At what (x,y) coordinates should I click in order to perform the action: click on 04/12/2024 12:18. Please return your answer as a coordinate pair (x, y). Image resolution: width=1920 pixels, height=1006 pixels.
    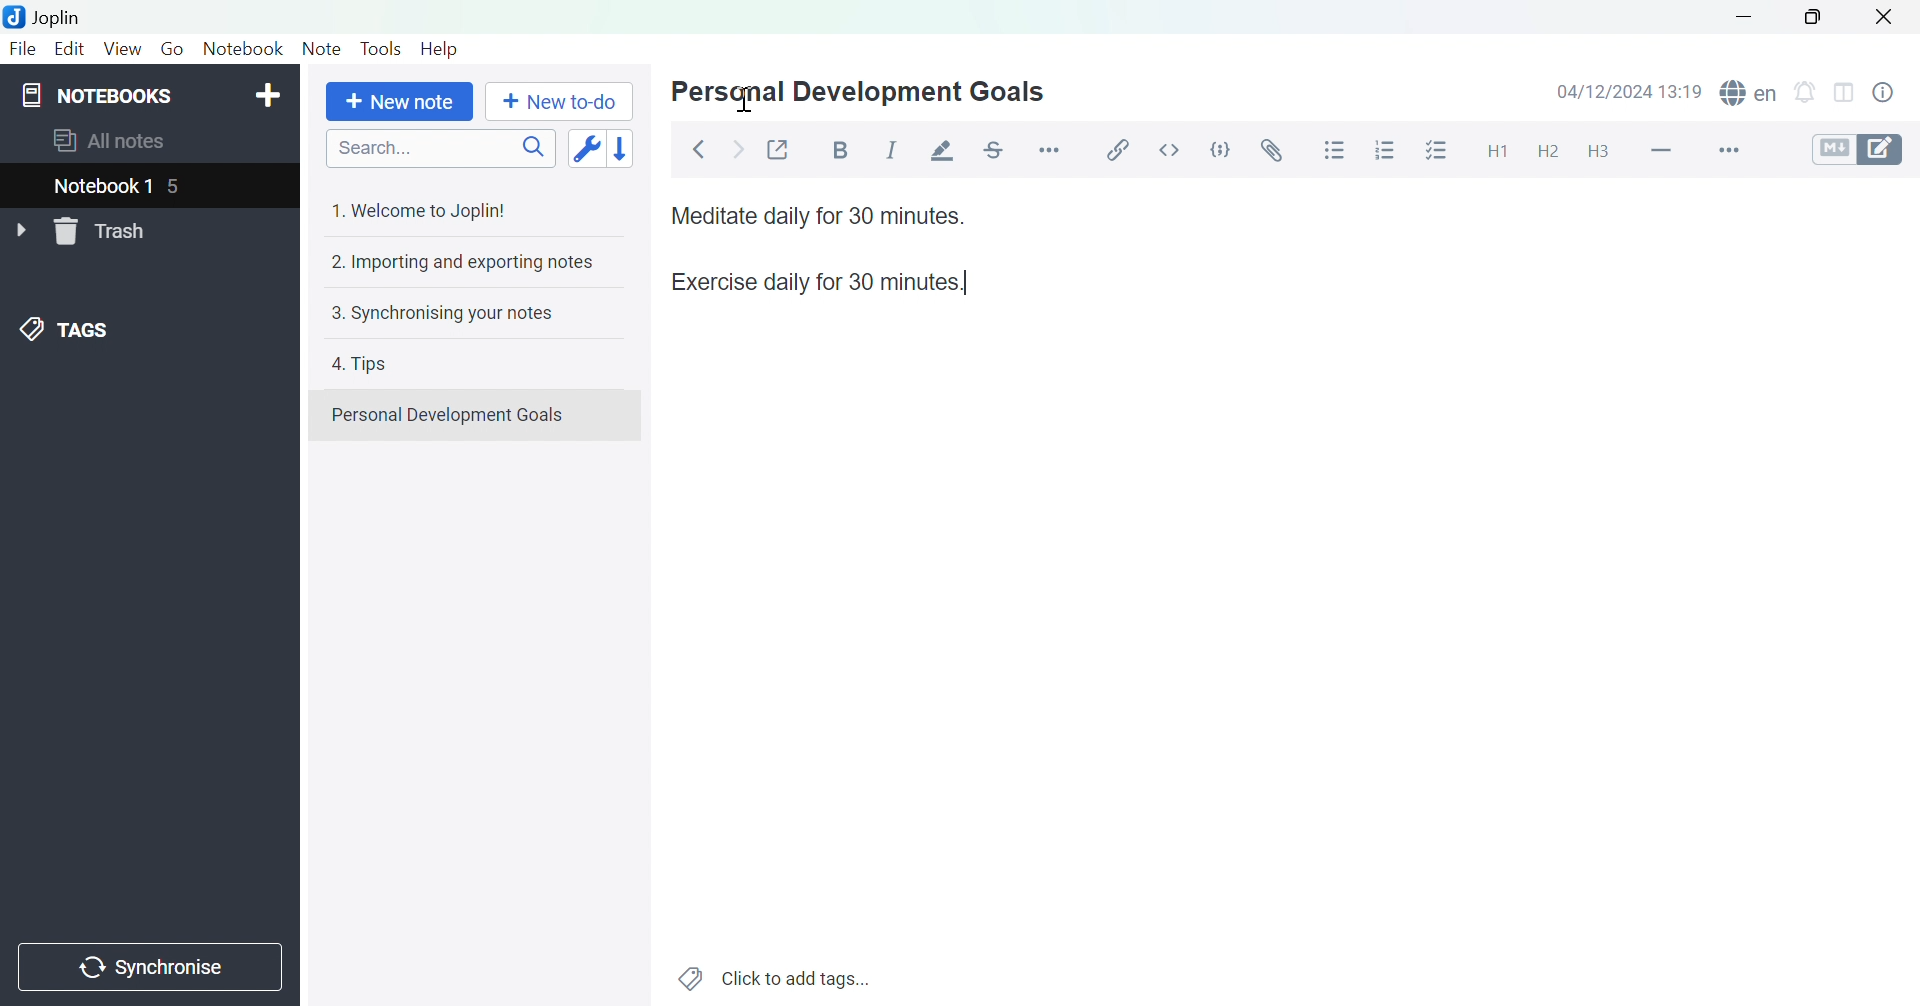
    Looking at the image, I should click on (1630, 91).